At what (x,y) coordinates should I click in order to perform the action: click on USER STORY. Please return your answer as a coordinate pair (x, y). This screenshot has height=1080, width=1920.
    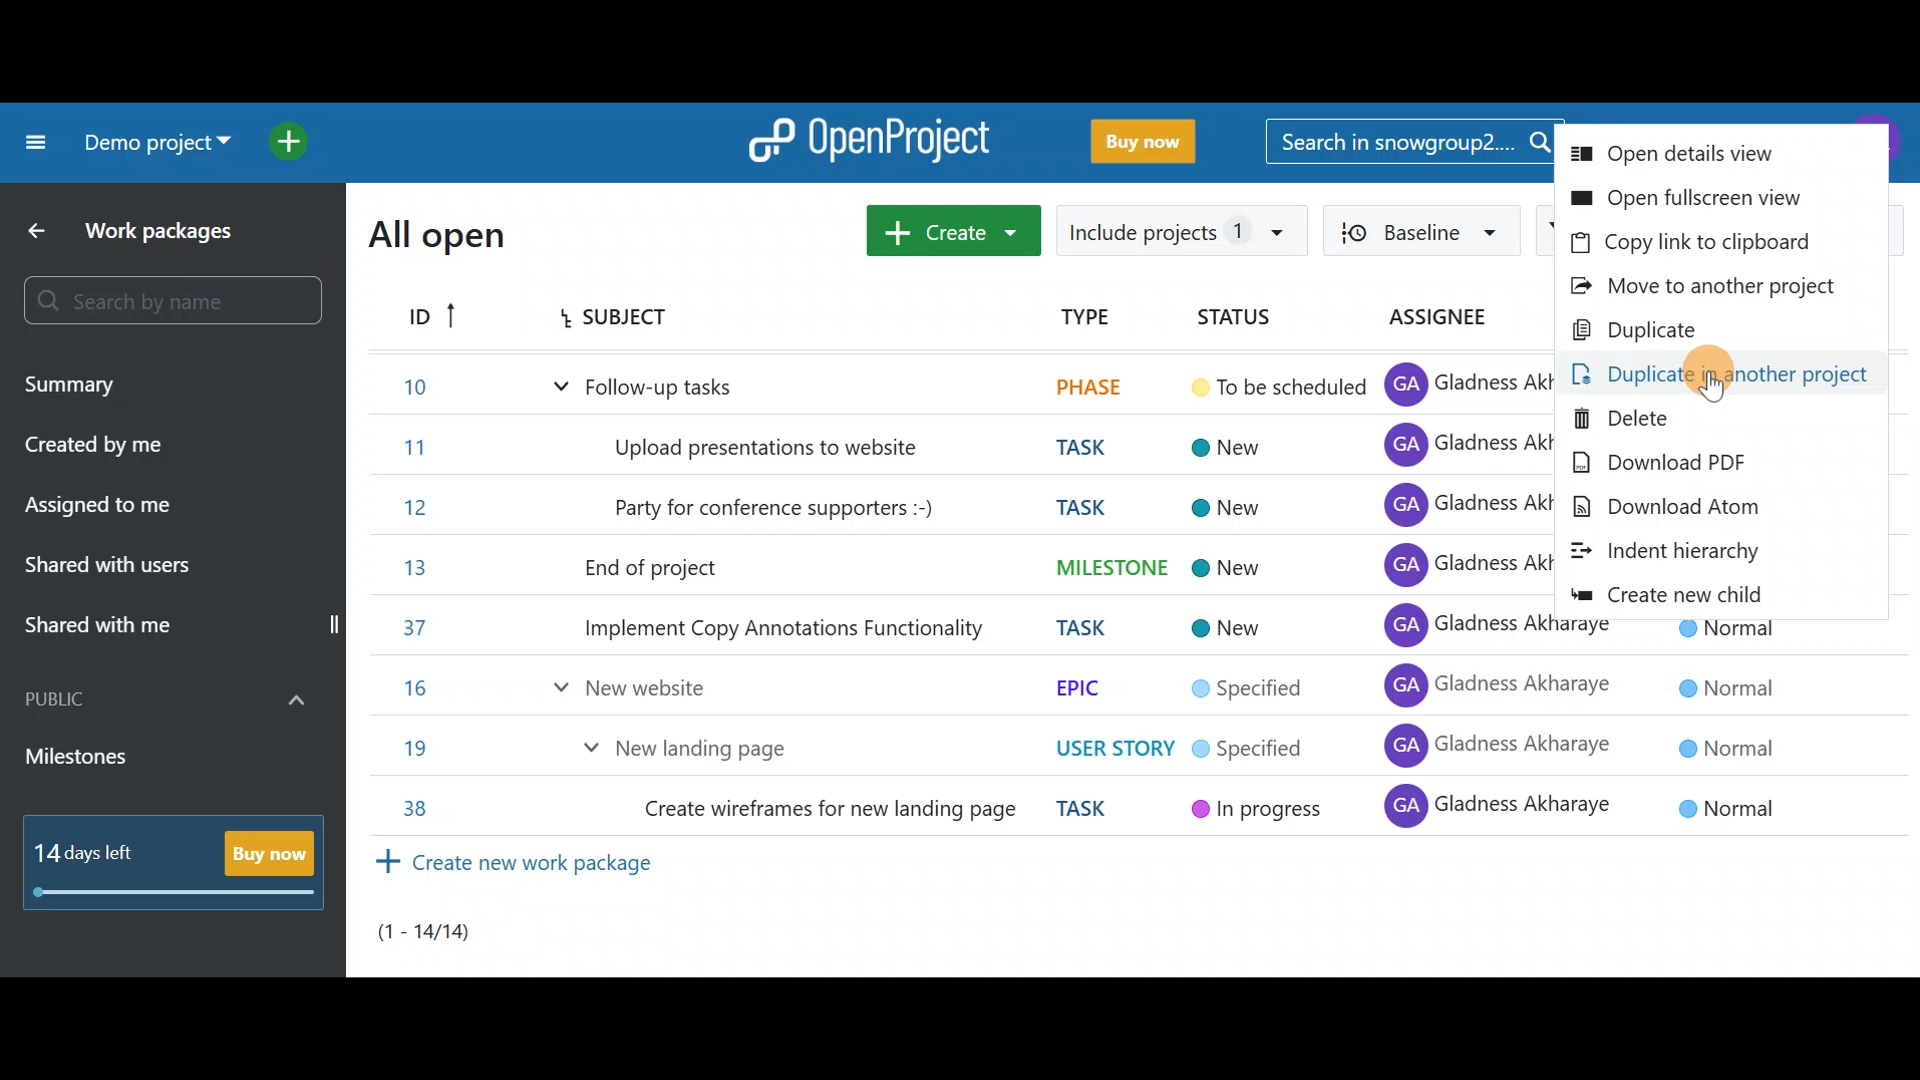
    Looking at the image, I should click on (1113, 746).